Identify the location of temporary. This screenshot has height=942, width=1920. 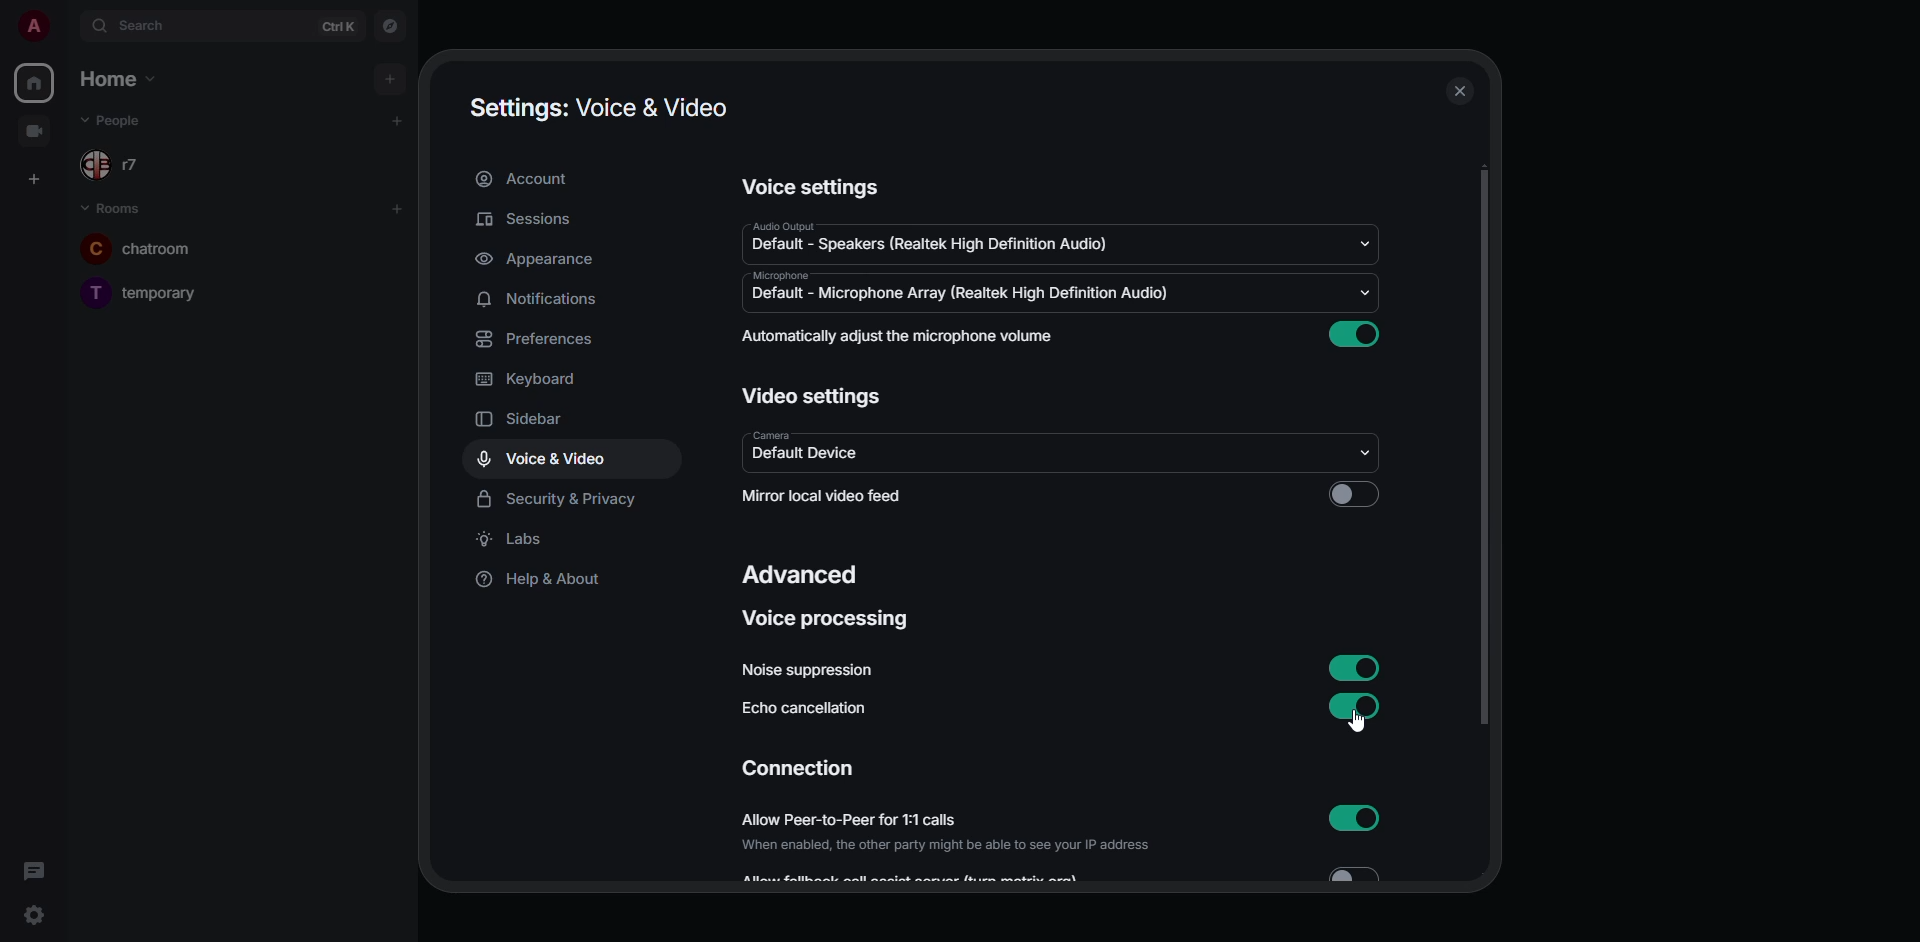
(147, 290).